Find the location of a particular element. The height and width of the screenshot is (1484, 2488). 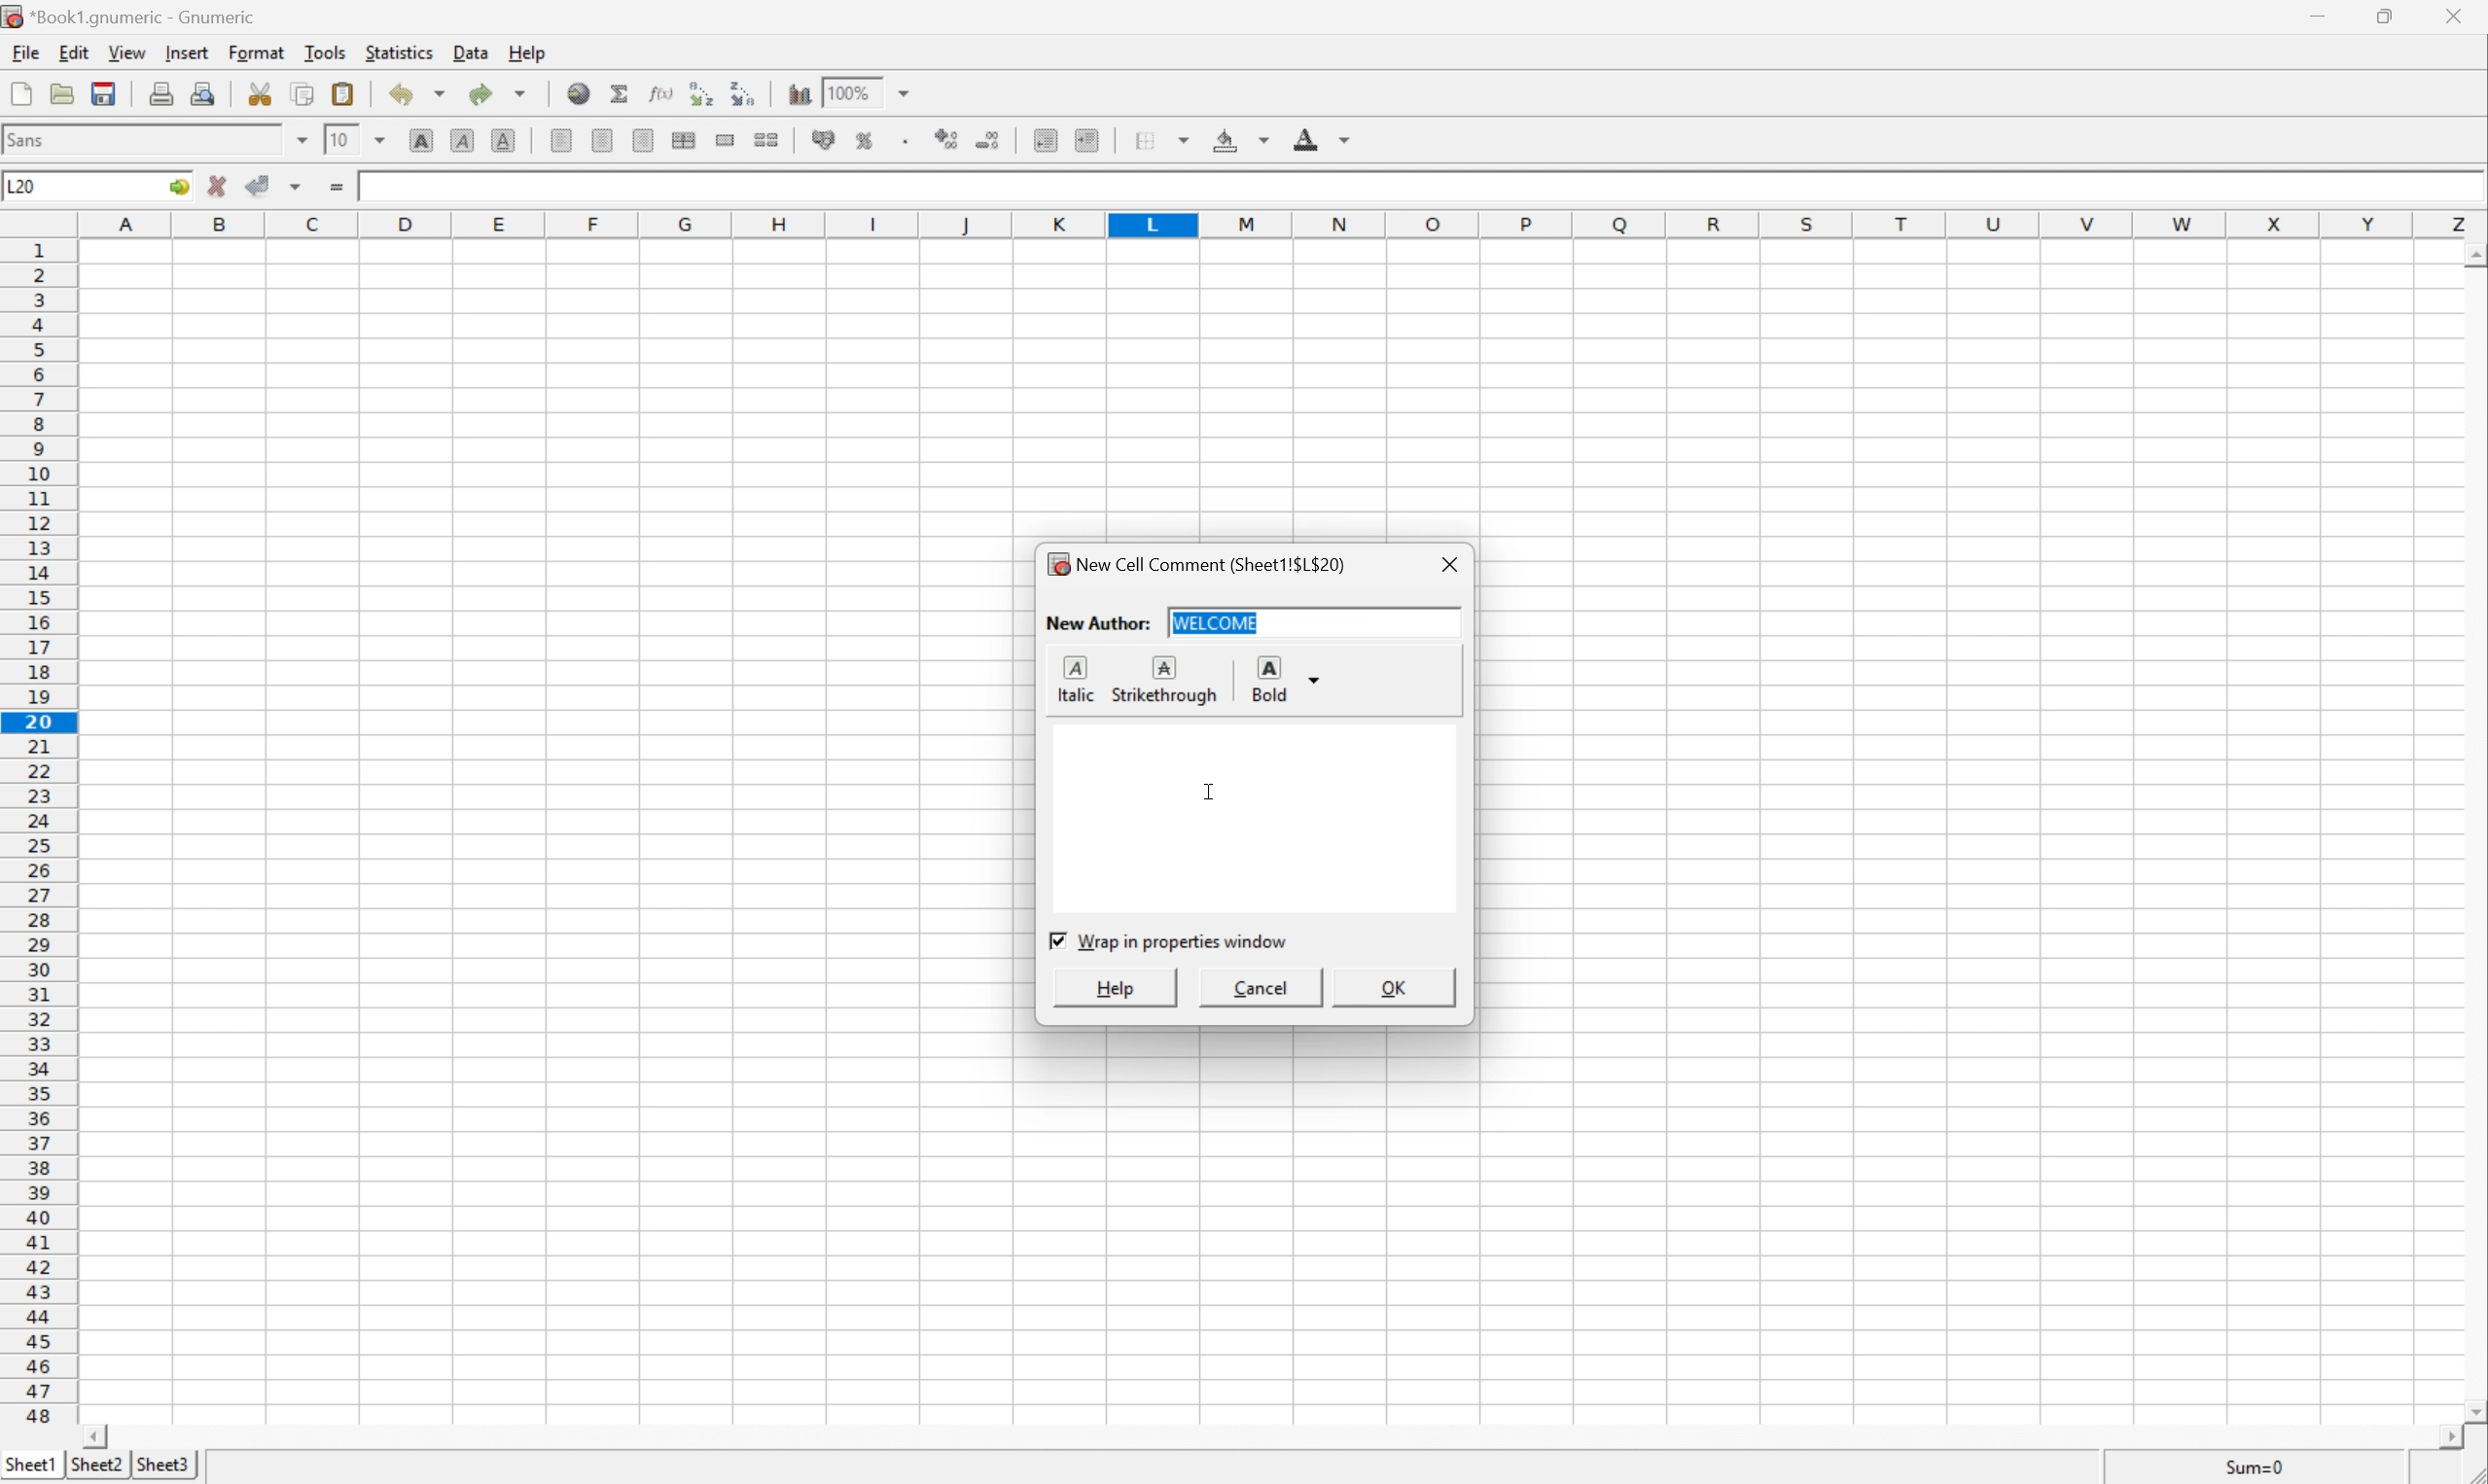

Split the ranges of merged cells is located at coordinates (768, 137).